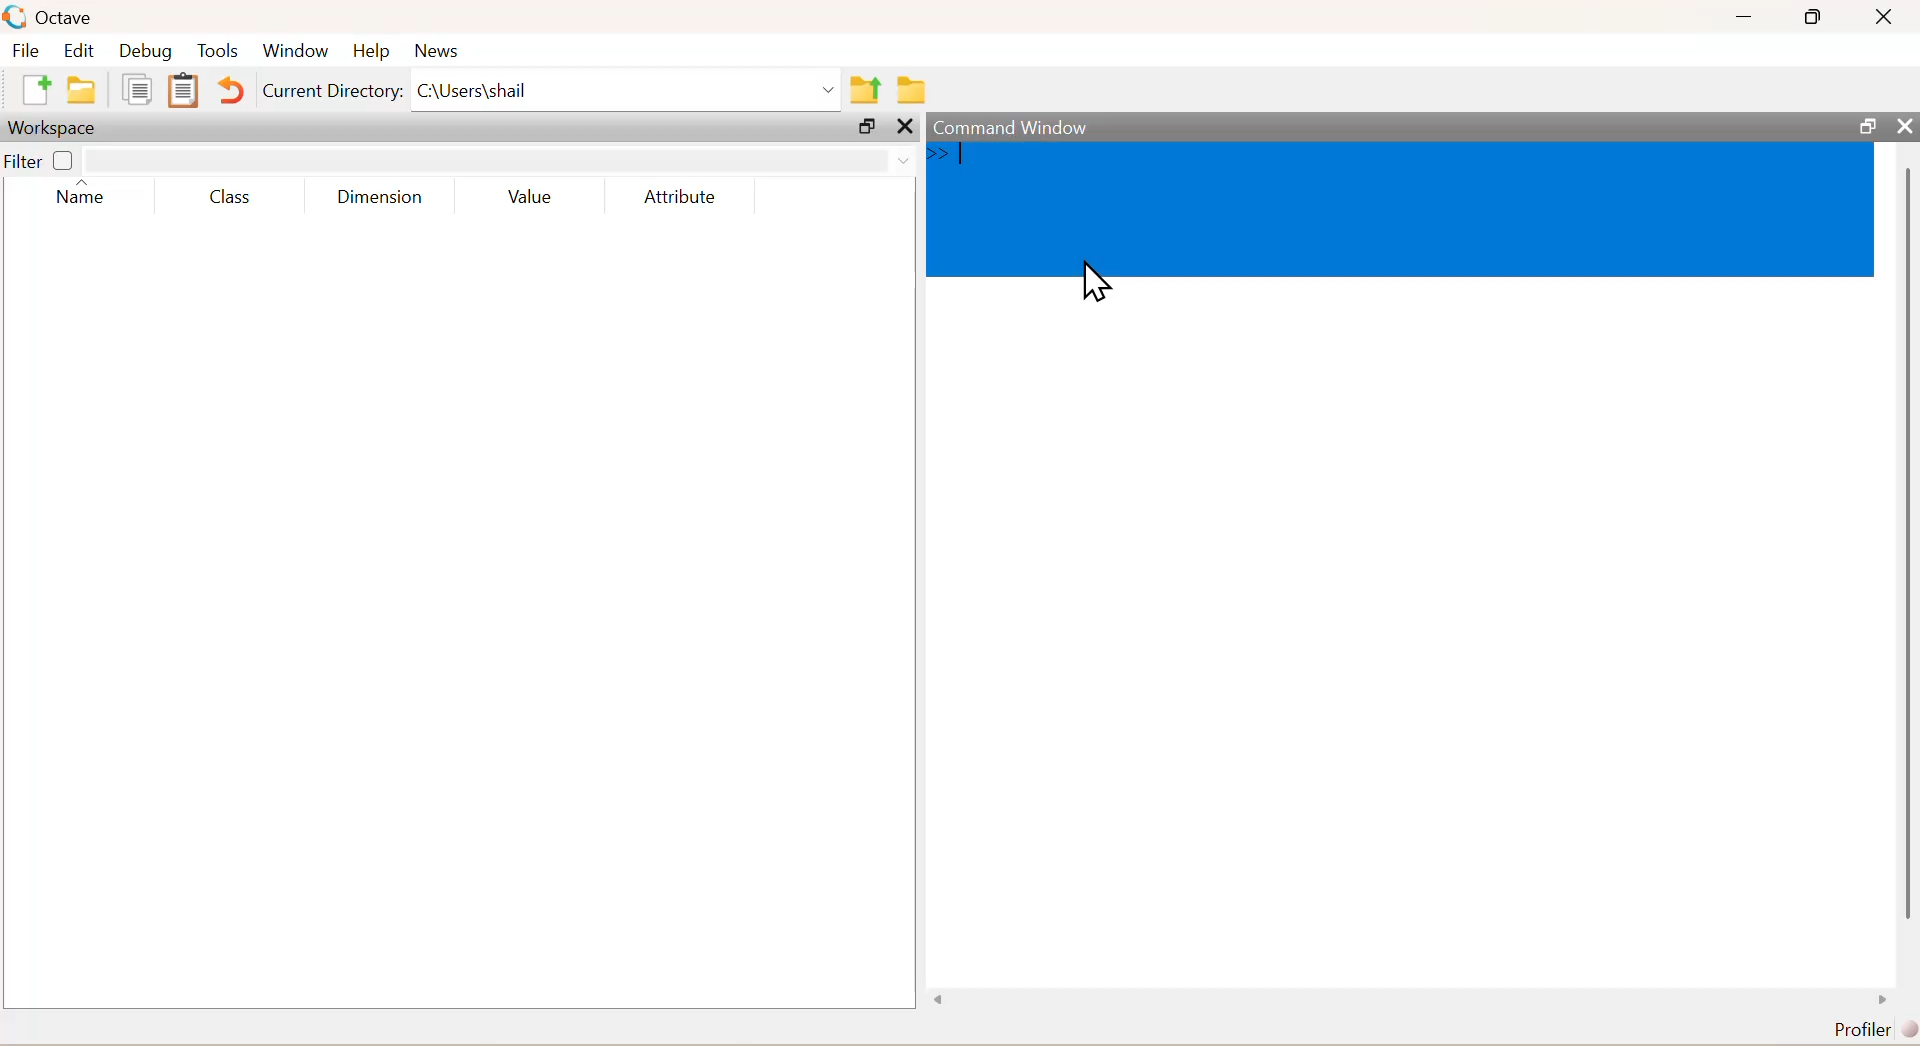 This screenshot has height=1046, width=1920. I want to click on name, so click(81, 196).